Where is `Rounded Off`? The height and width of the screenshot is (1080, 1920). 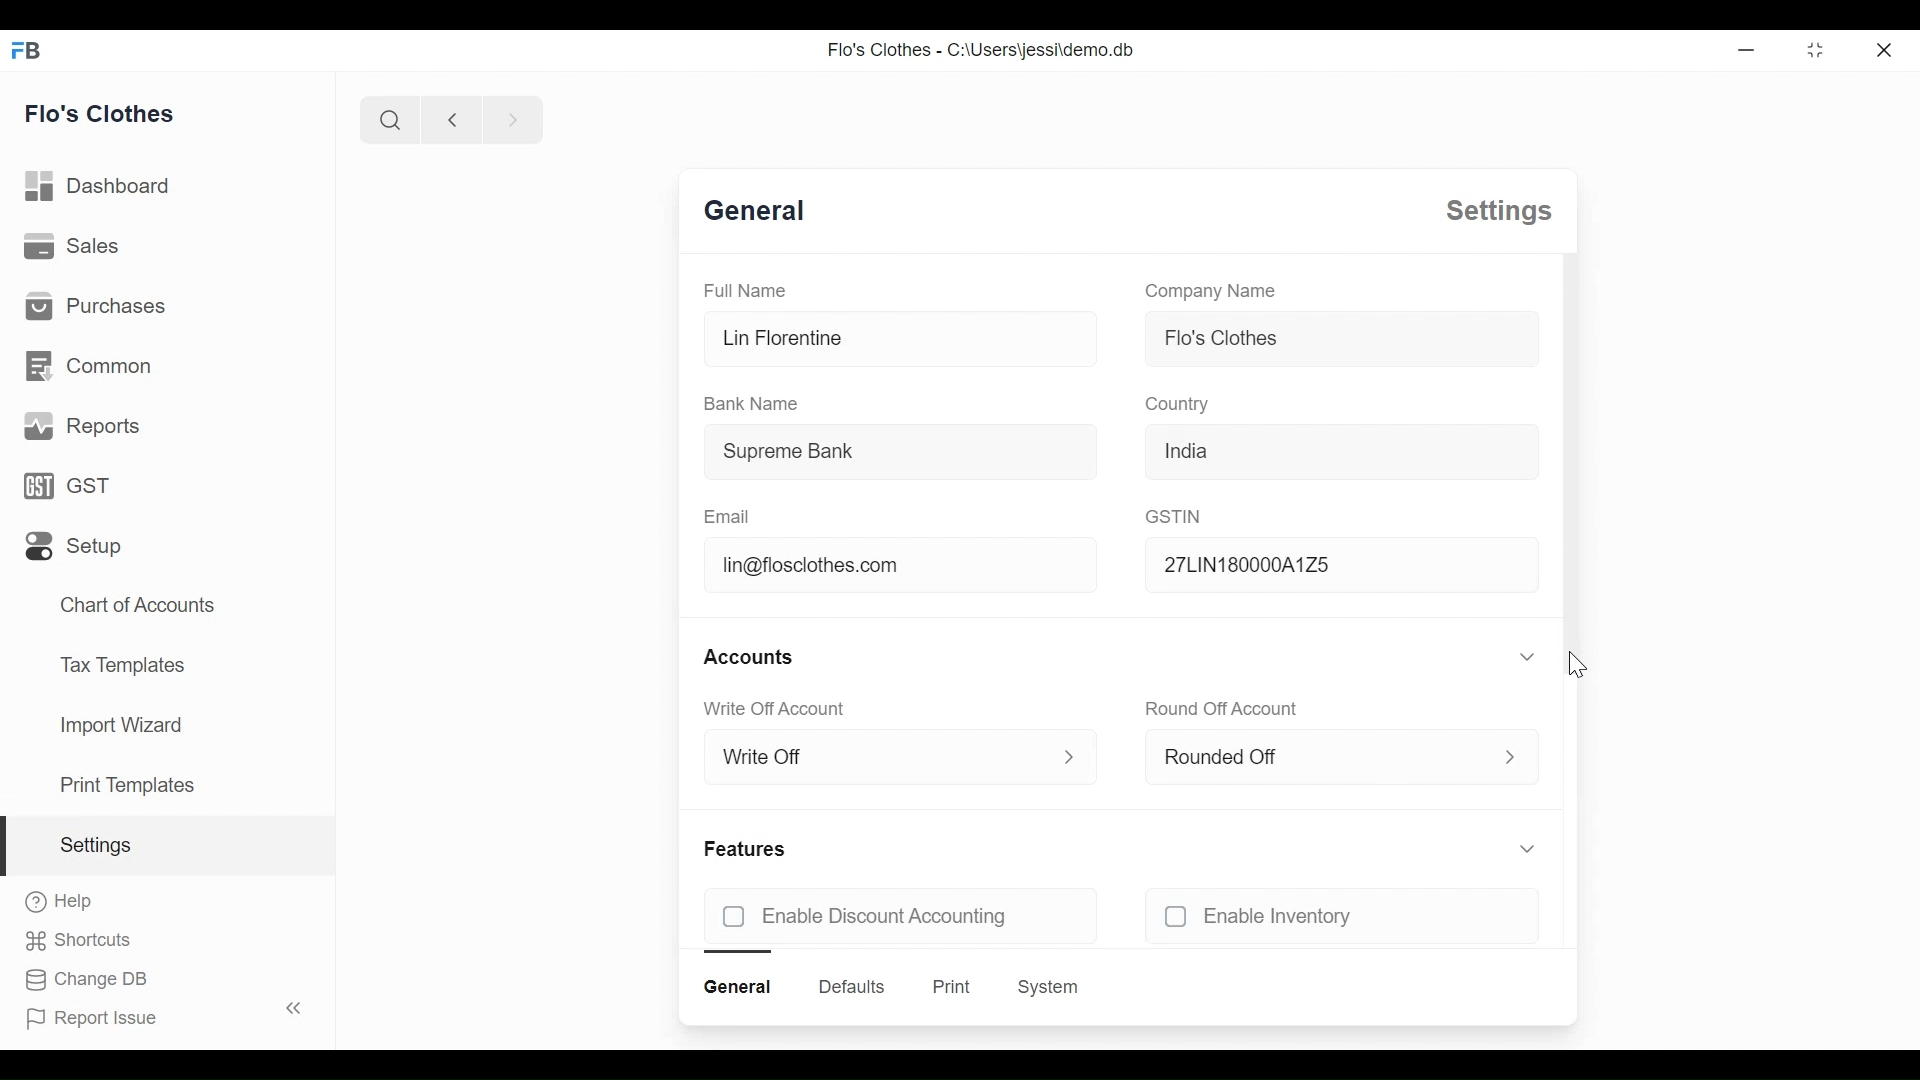
Rounded Off is located at coordinates (1317, 754).